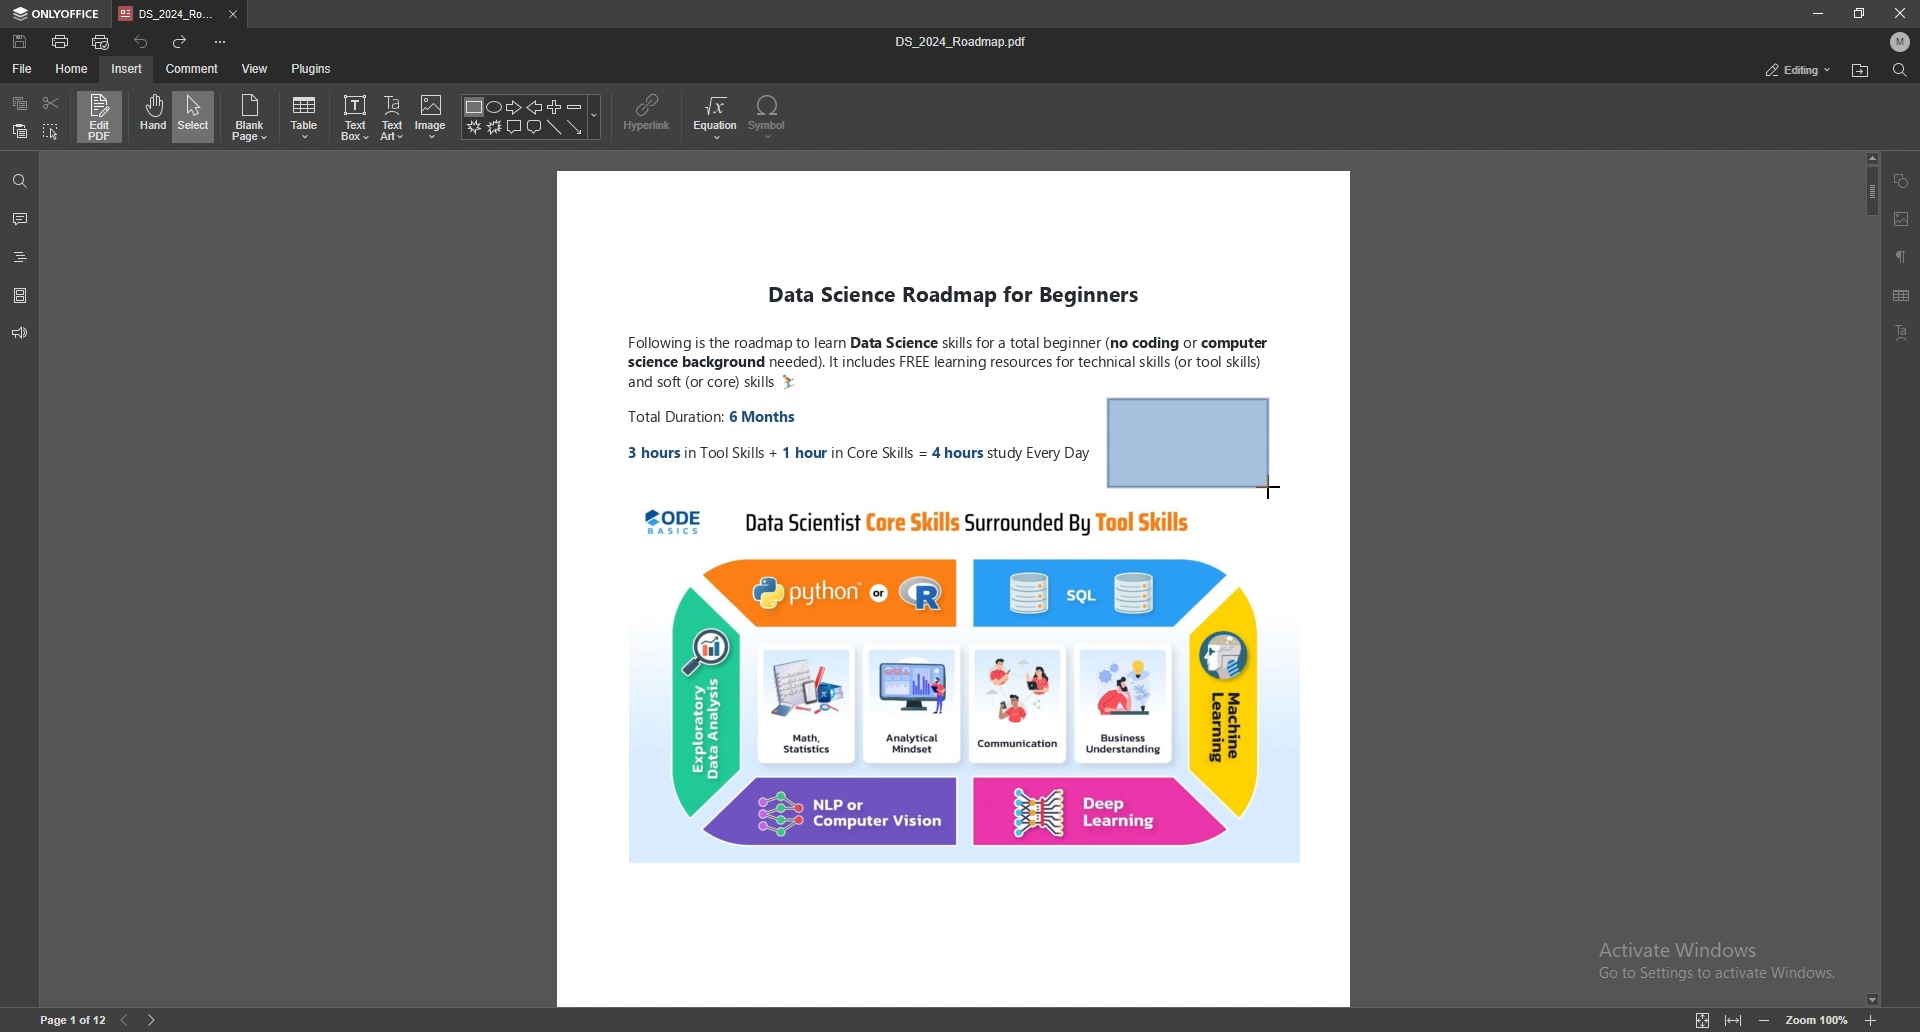 Image resolution: width=1920 pixels, height=1032 pixels. What do you see at coordinates (795, 590) in the screenshot?
I see `pdf` at bounding box center [795, 590].